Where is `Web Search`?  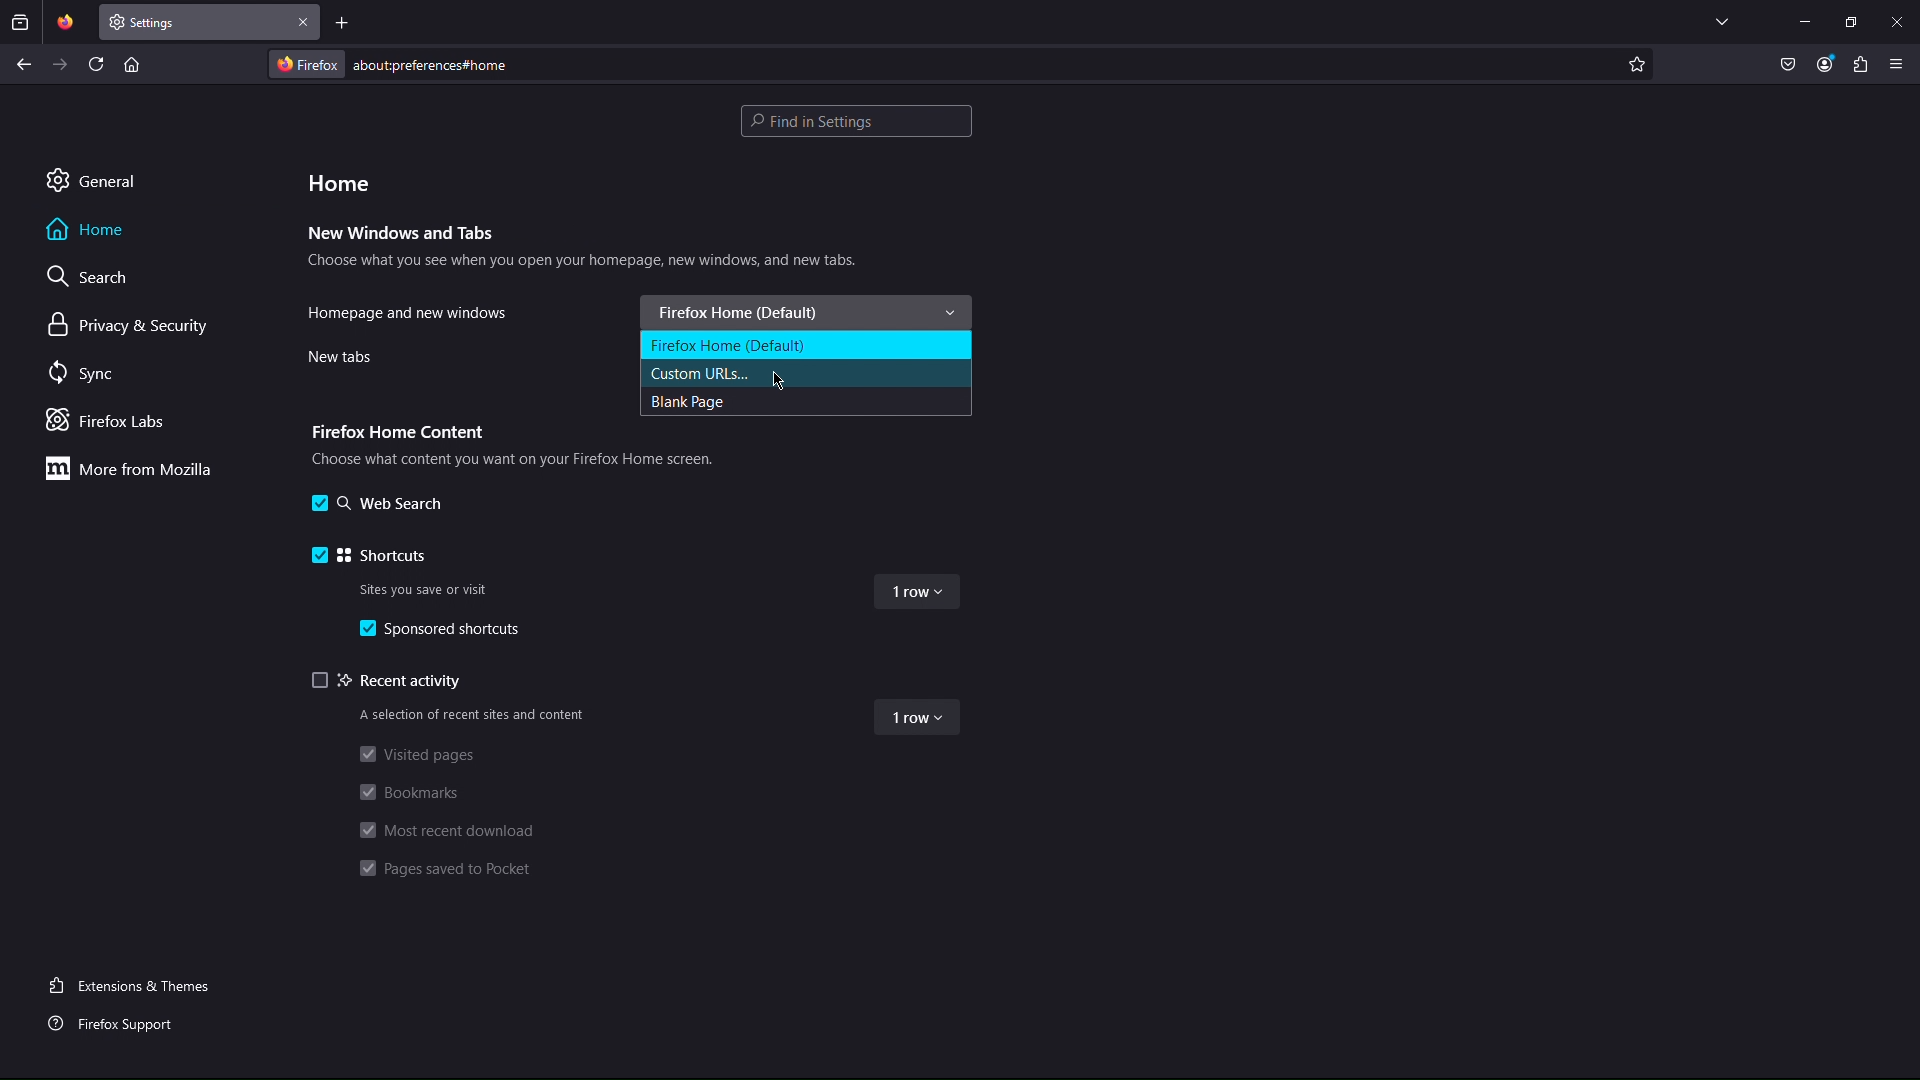
Web Search is located at coordinates (381, 503).